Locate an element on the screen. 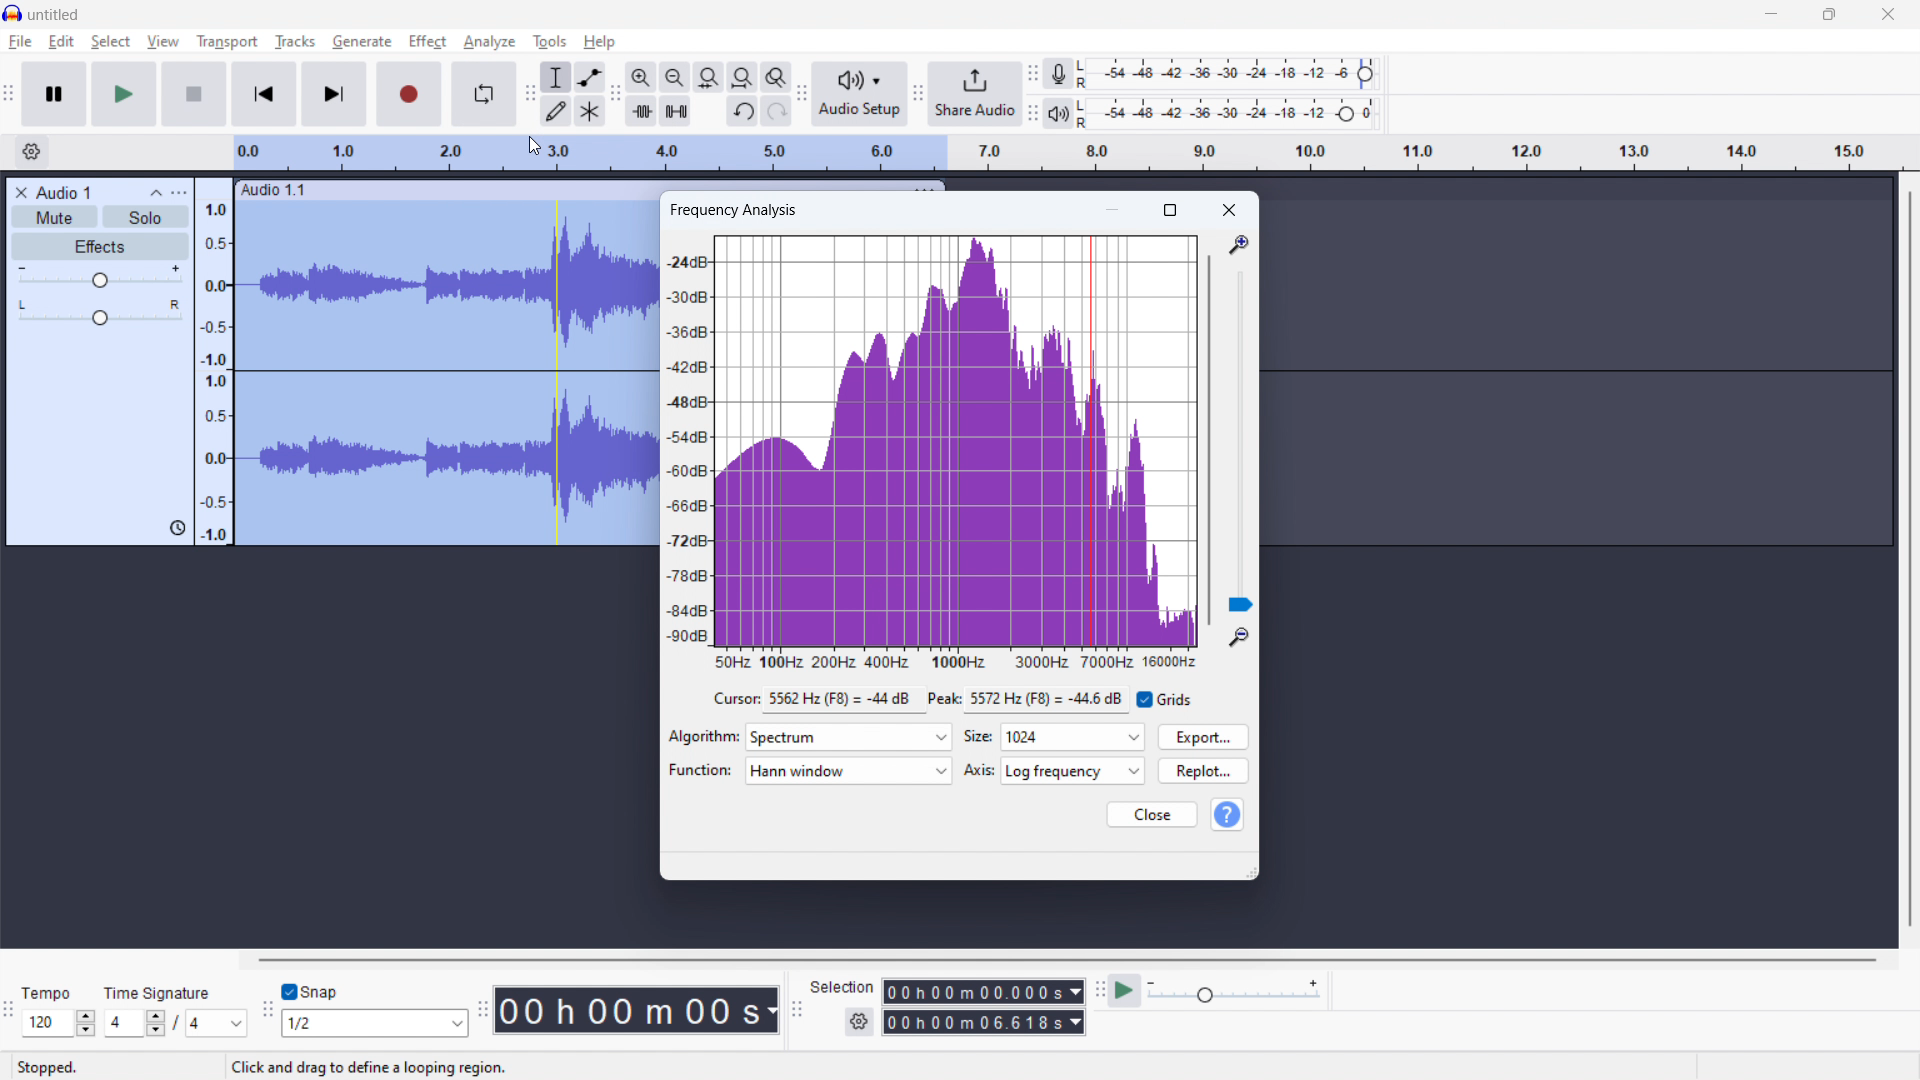 This screenshot has height=1080, width=1920. audio setup is located at coordinates (802, 95).